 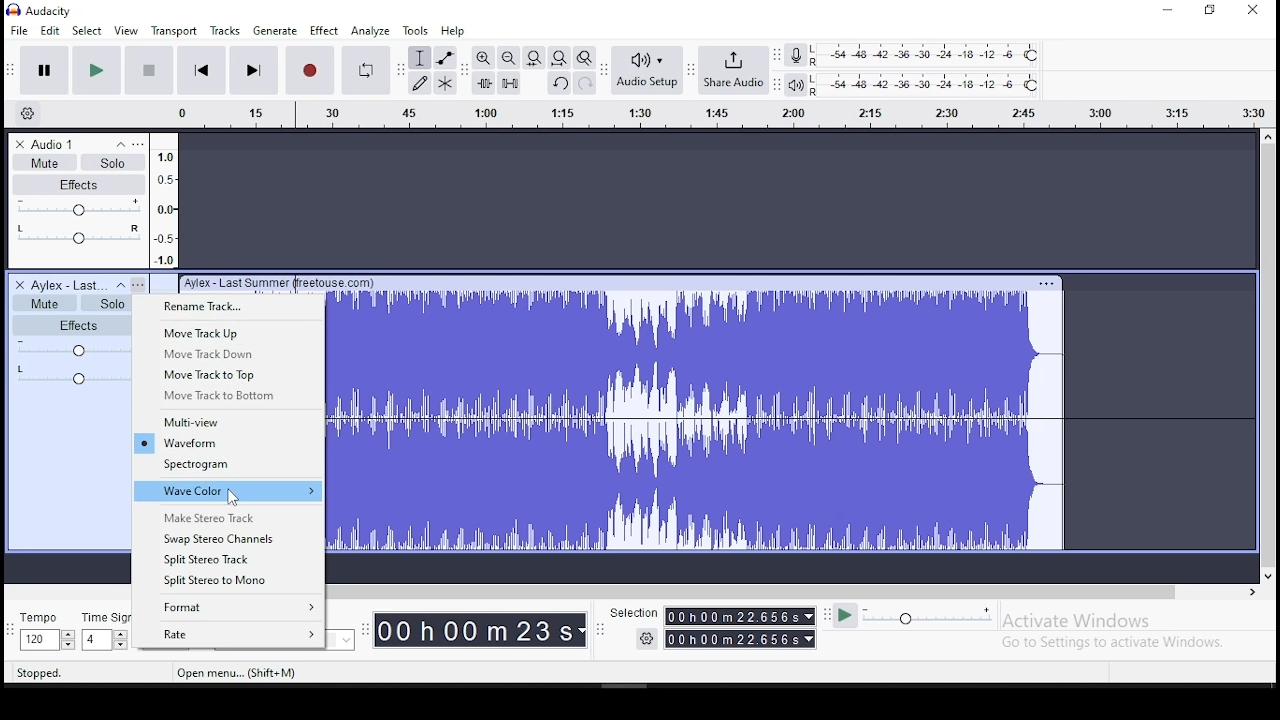 What do you see at coordinates (77, 236) in the screenshot?
I see `pan` at bounding box center [77, 236].